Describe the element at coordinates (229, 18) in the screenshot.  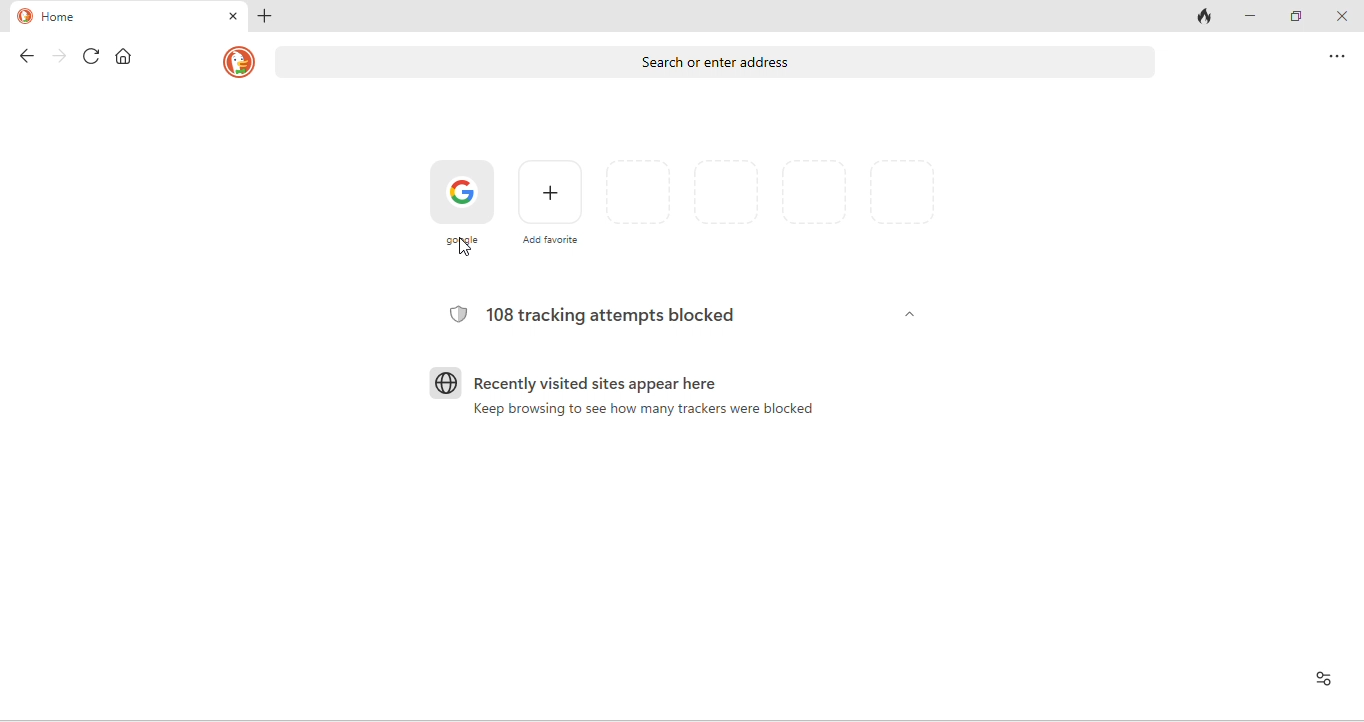
I see `close` at that location.